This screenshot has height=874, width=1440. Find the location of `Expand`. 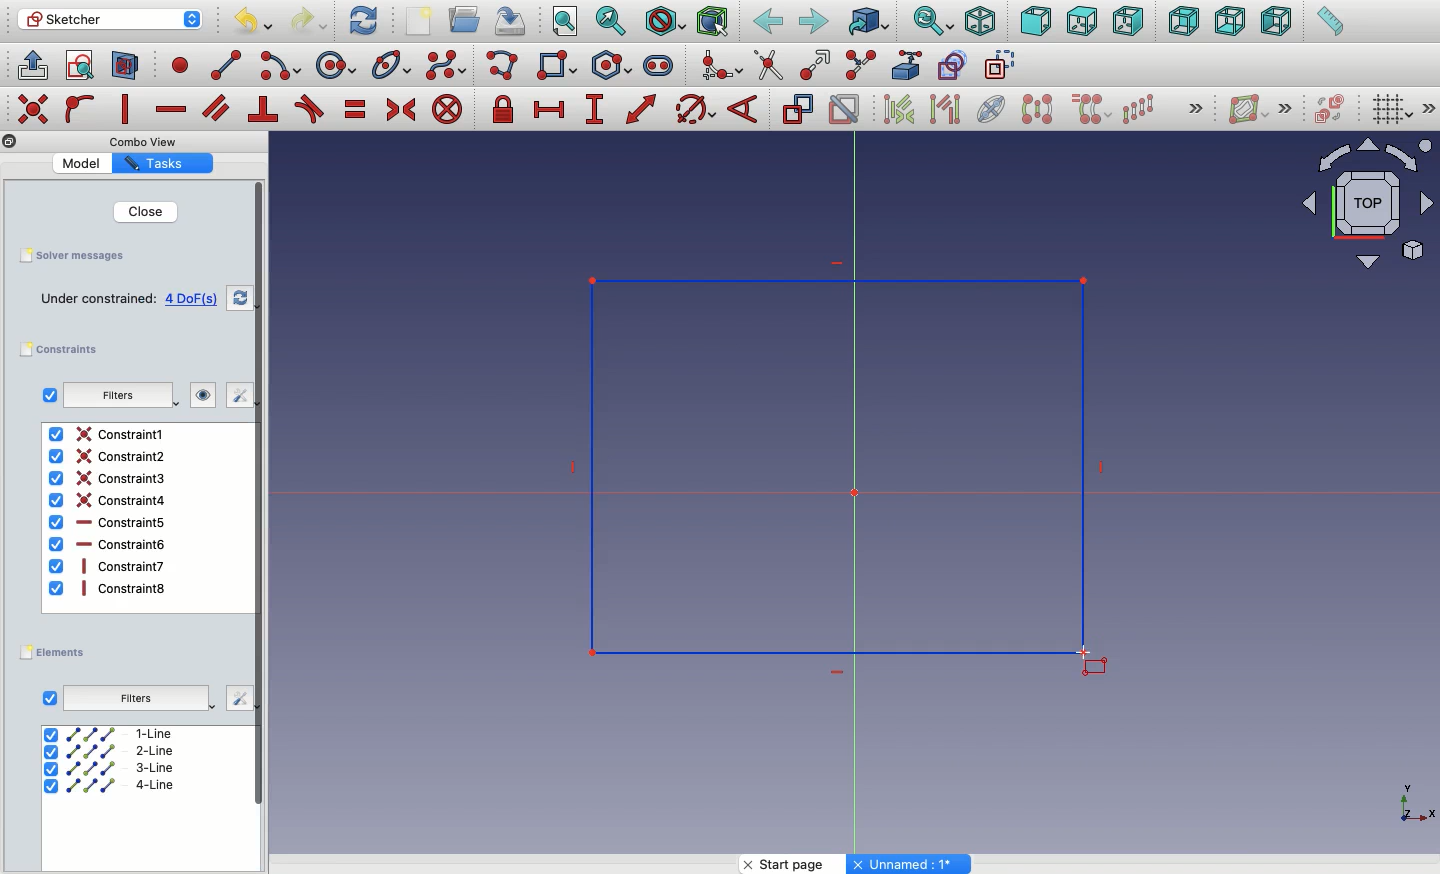

Expand is located at coordinates (1430, 108).